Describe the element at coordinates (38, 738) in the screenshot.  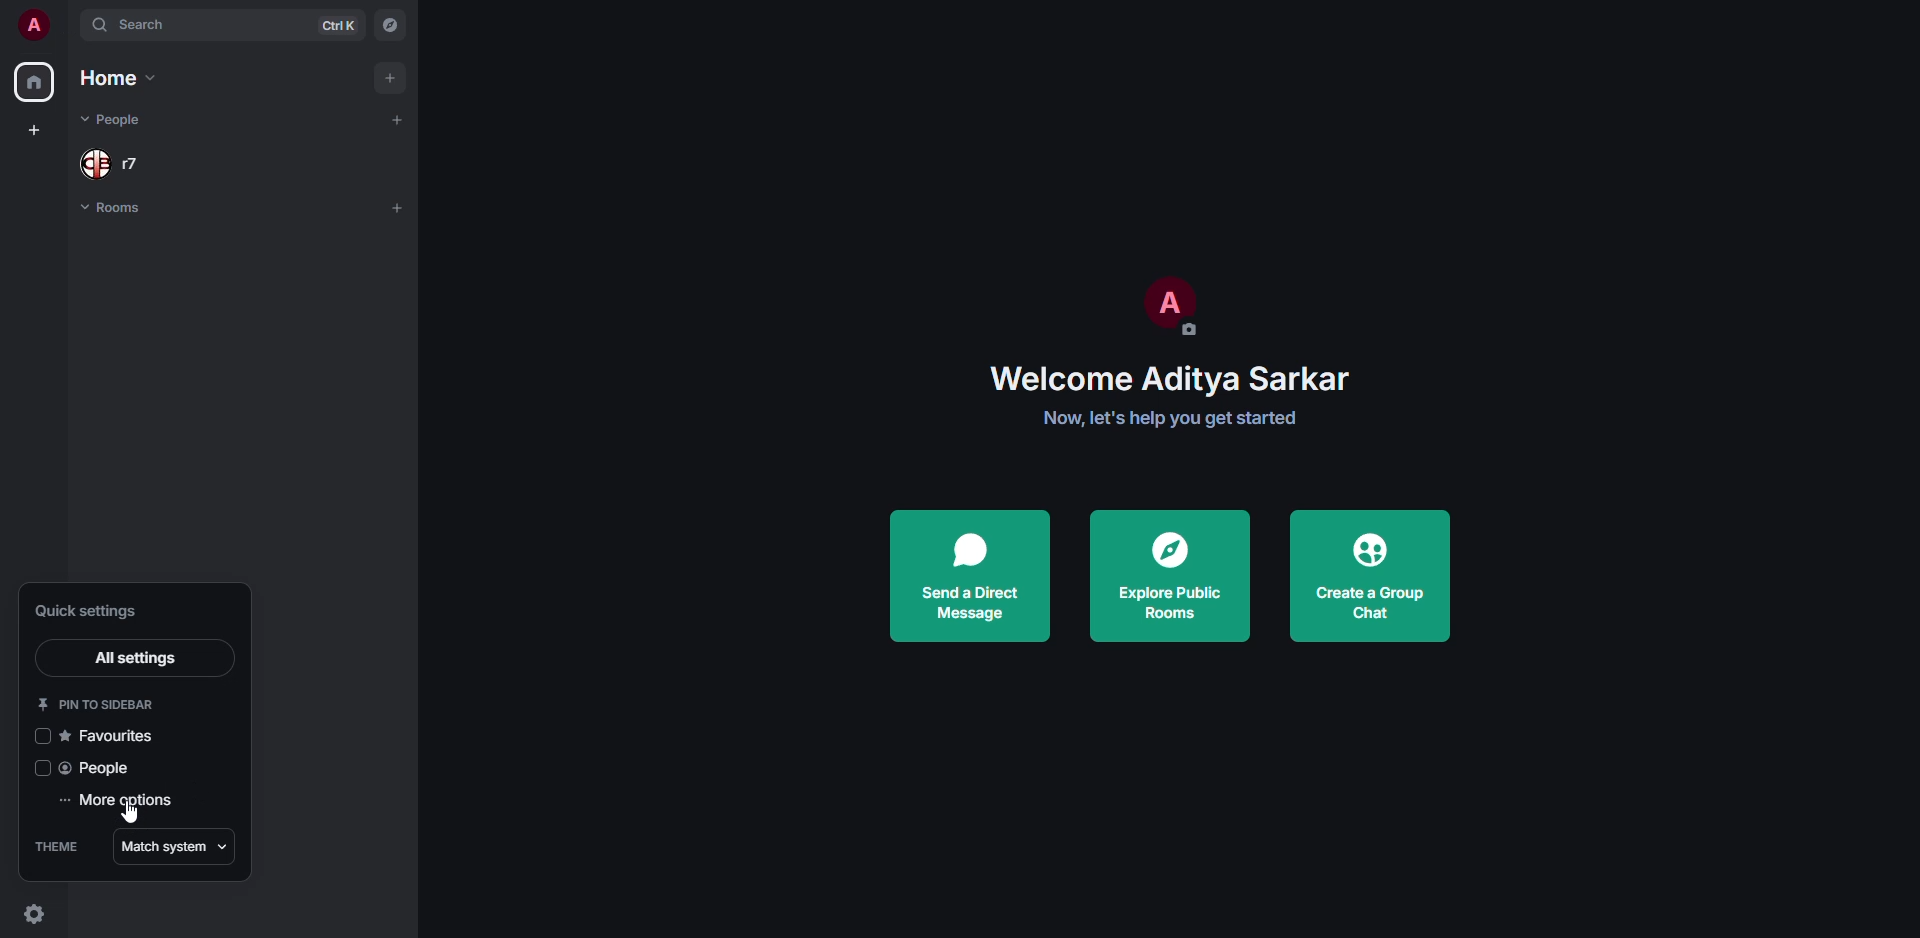
I see `click to enable` at that location.